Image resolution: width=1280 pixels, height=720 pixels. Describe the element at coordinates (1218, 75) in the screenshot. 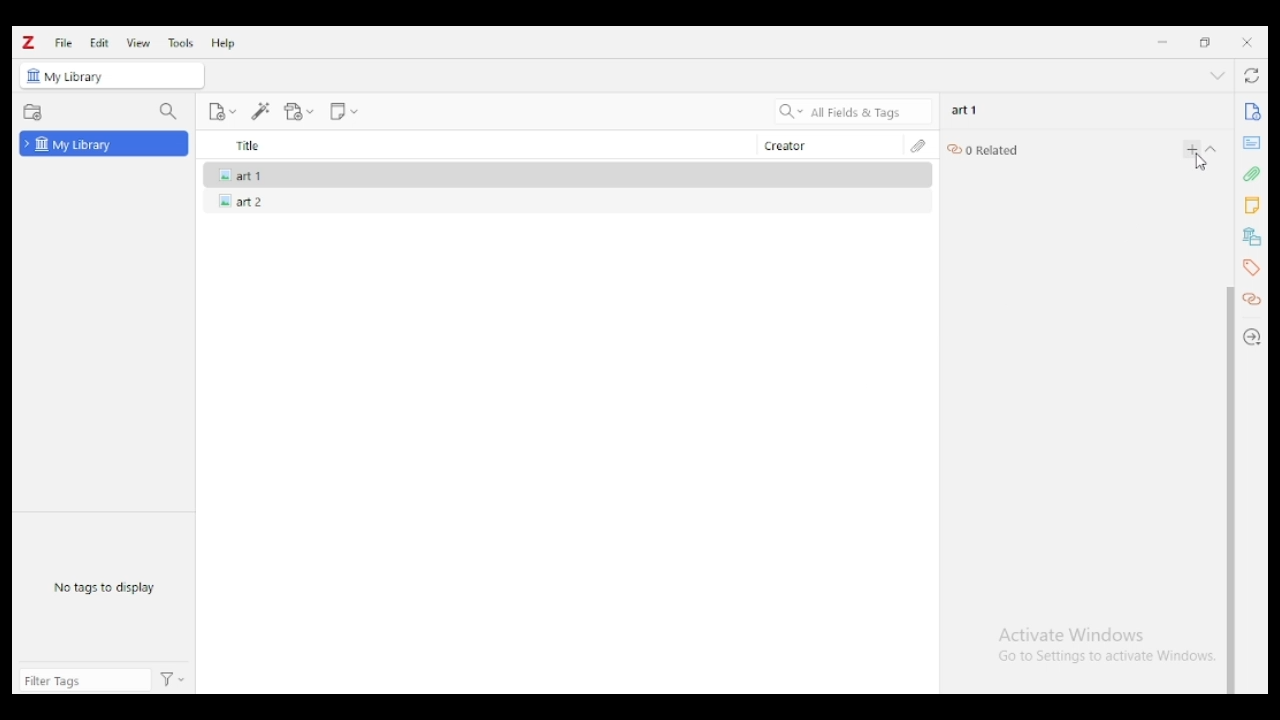

I see `toggle collapse` at that location.